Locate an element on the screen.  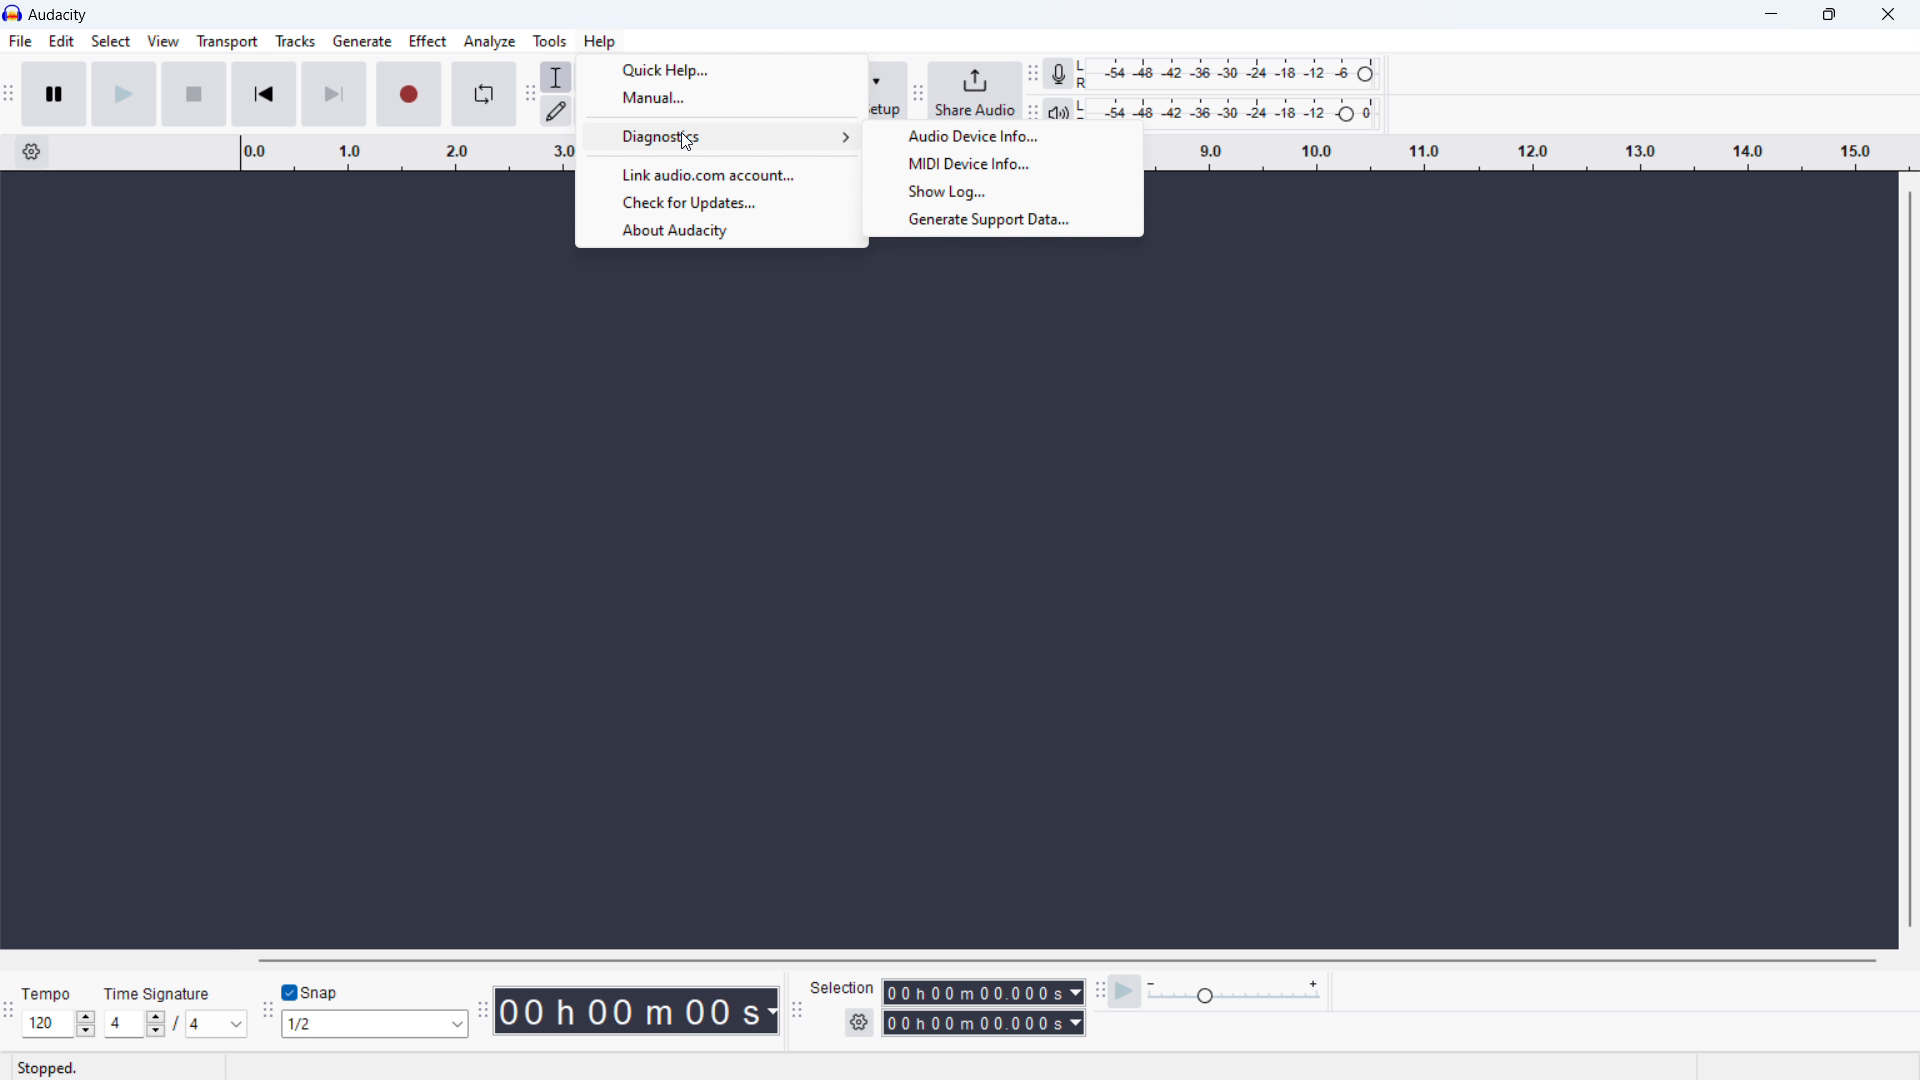
set time signature is located at coordinates (170, 1025).